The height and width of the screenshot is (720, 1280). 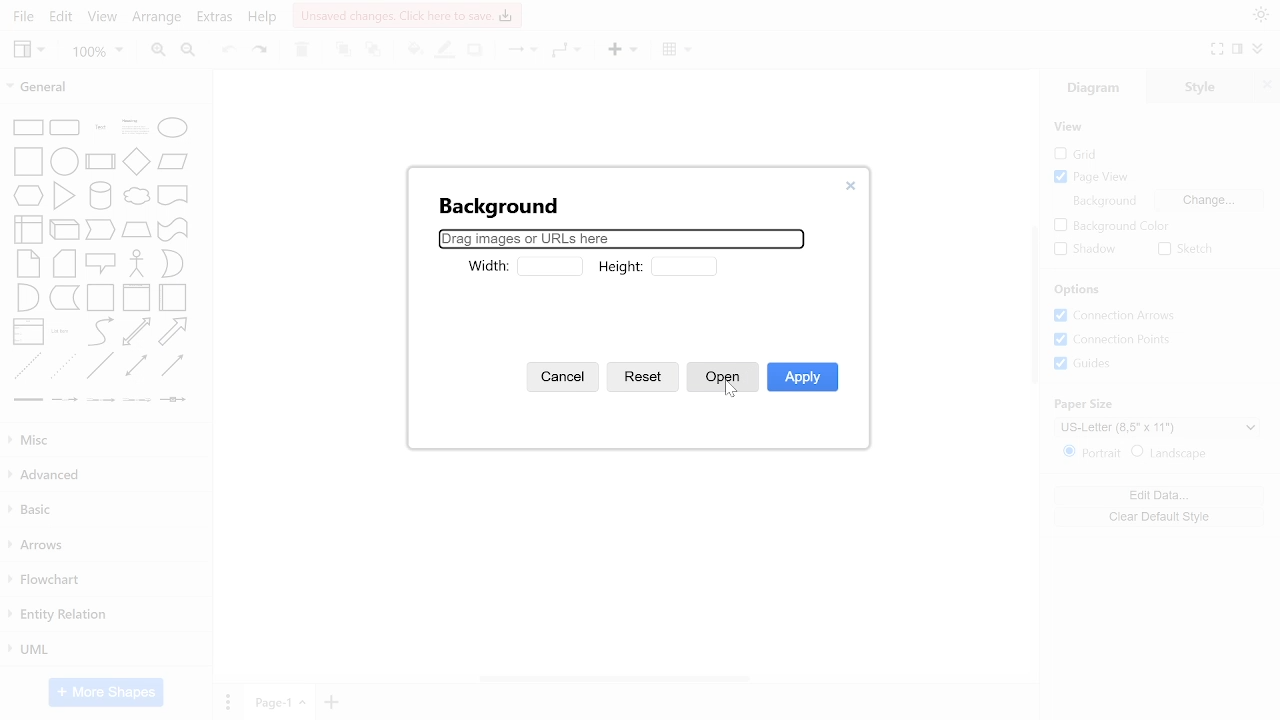 I want to click on advanced, so click(x=104, y=474).